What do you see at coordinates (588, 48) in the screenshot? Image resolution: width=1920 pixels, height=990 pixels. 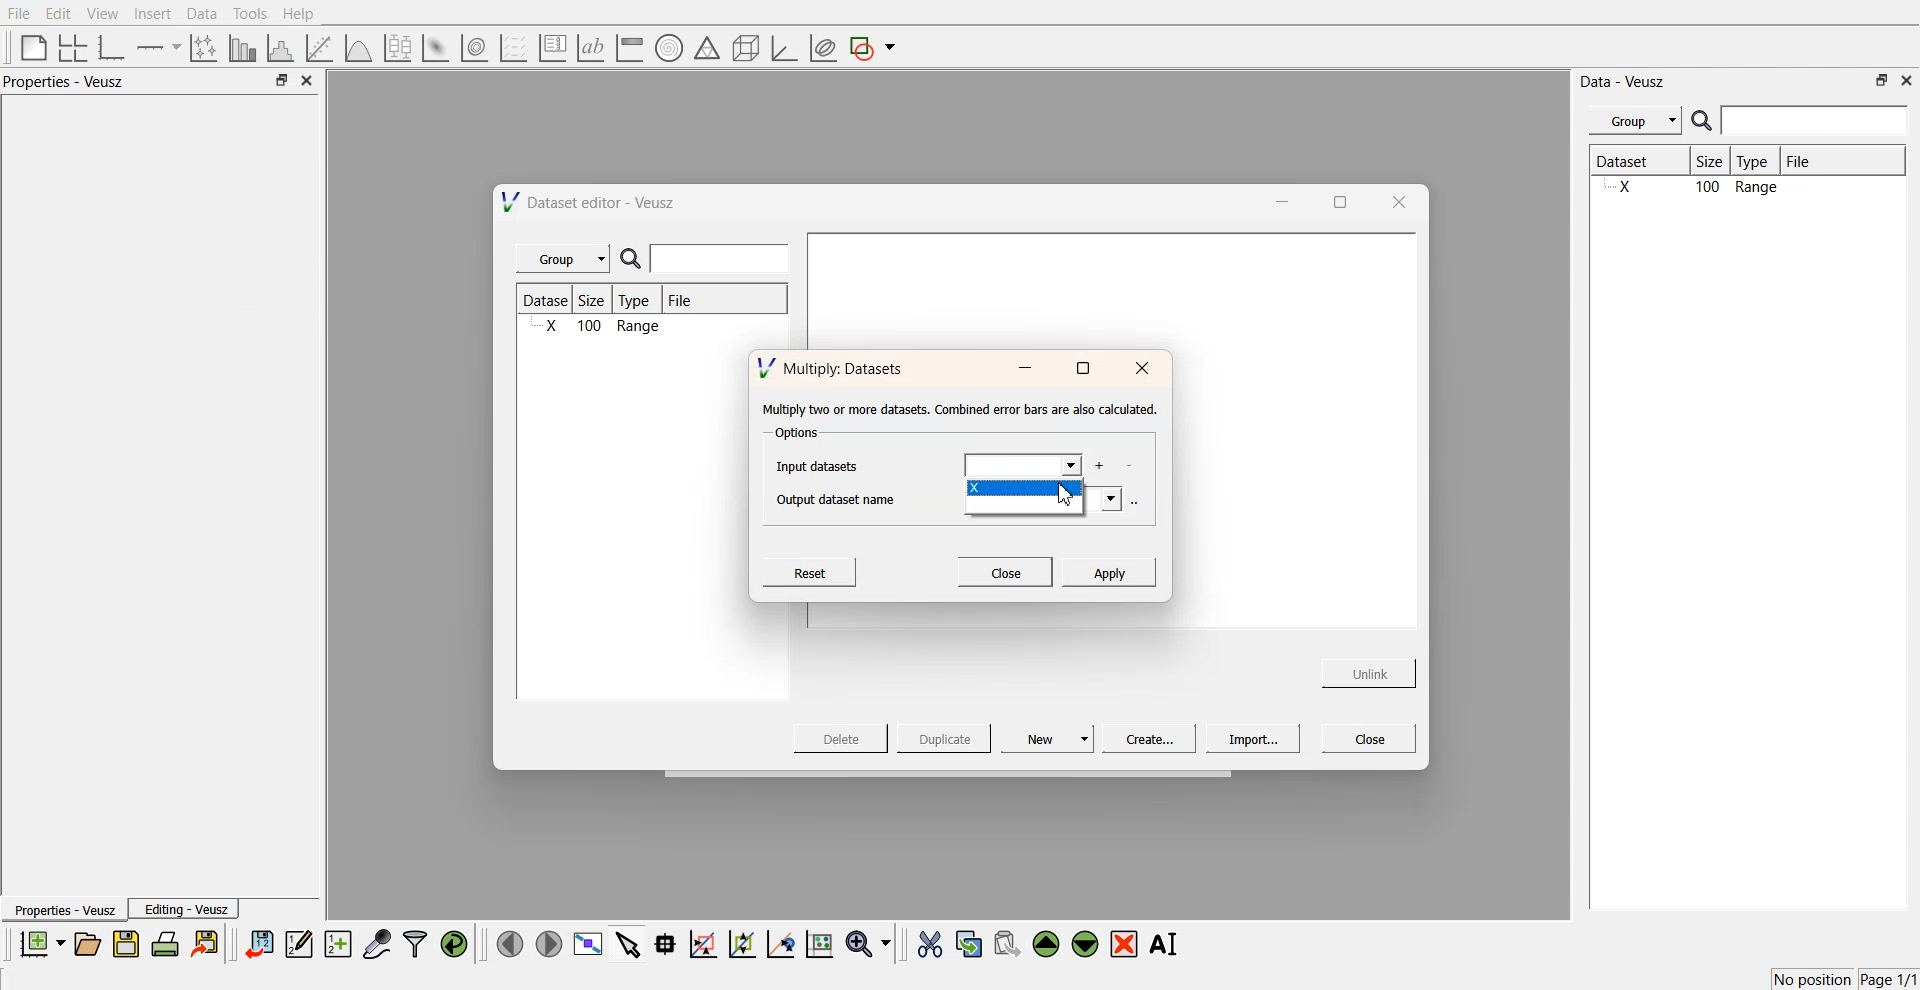 I see `text label` at bounding box center [588, 48].